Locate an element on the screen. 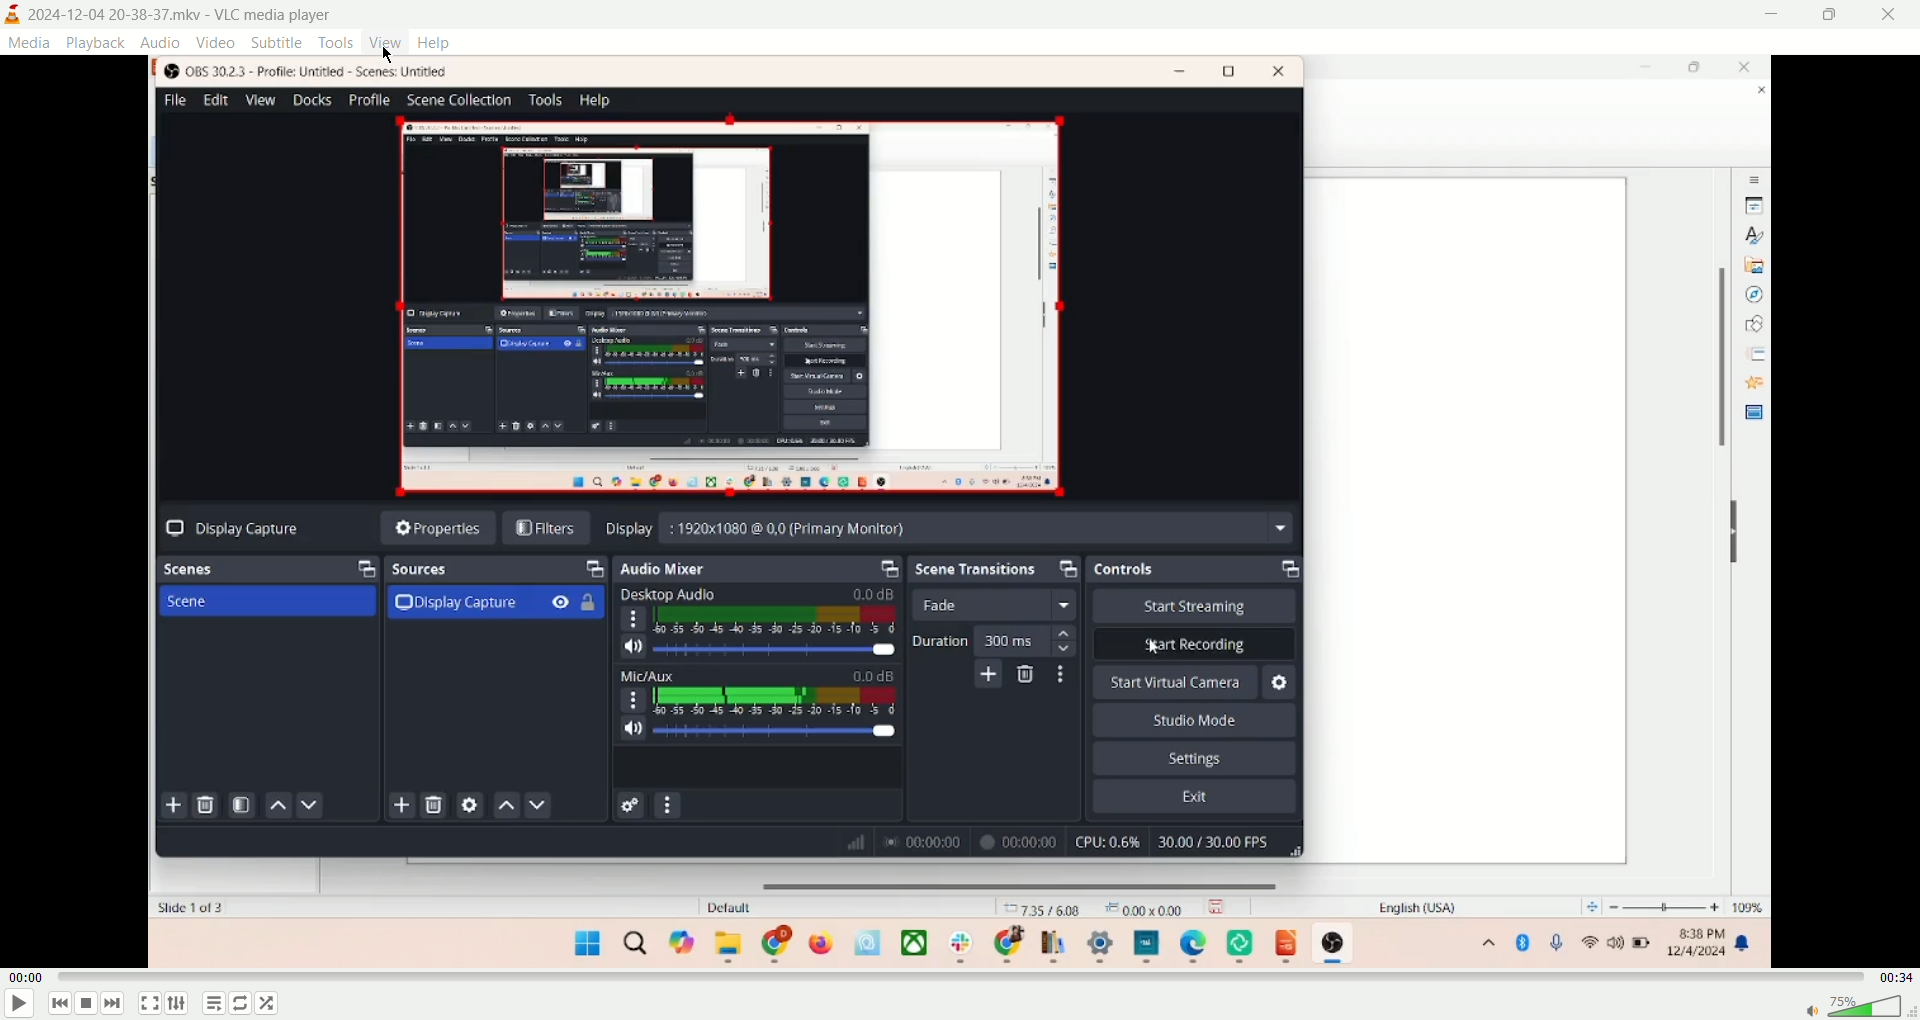 This screenshot has height=1020, width=1920. help is located at coordinates (434, 43).